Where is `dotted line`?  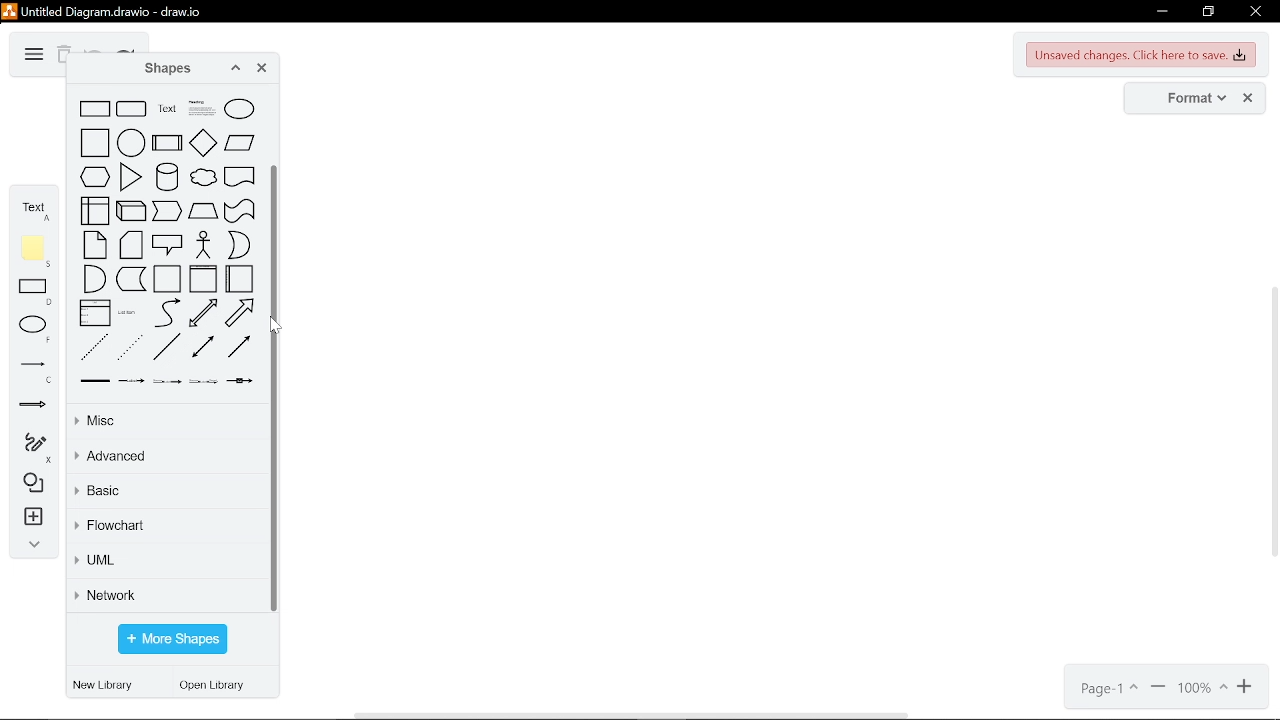
dotted line is located at coordinates (131, 347).